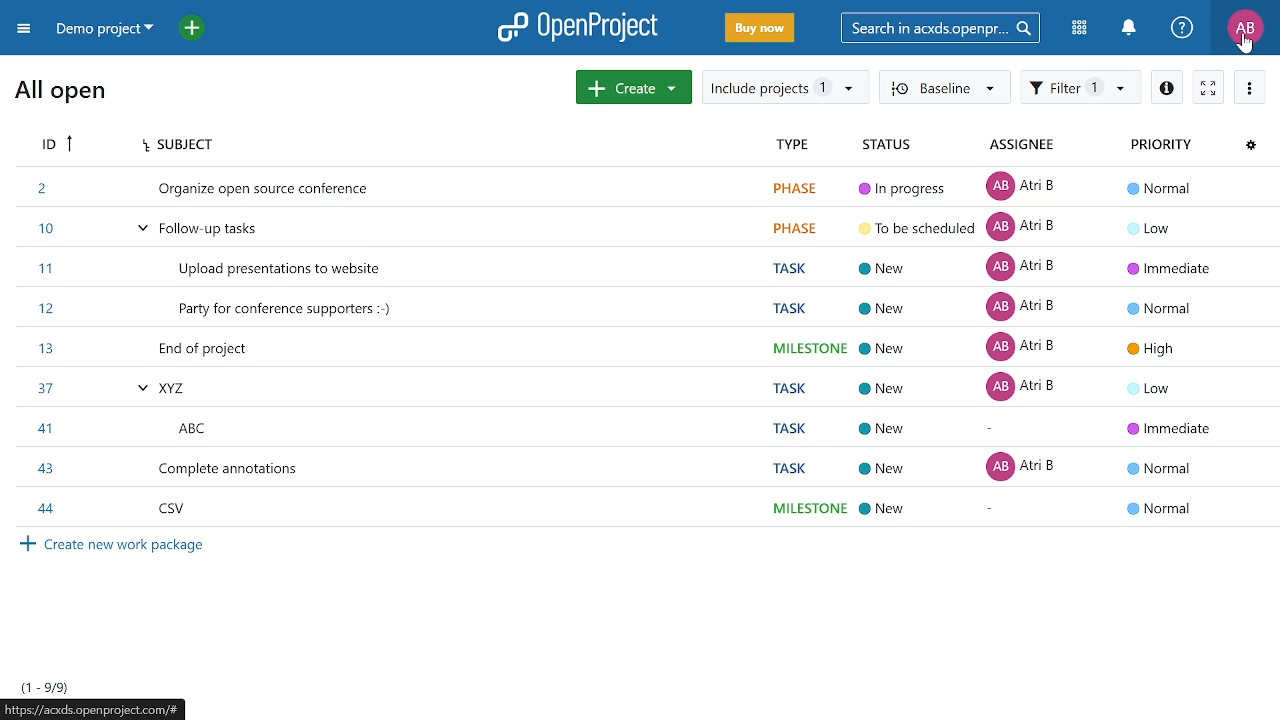 This screenshot has height=720, width=1280. I want to click on Buy now, so click(758, 29).